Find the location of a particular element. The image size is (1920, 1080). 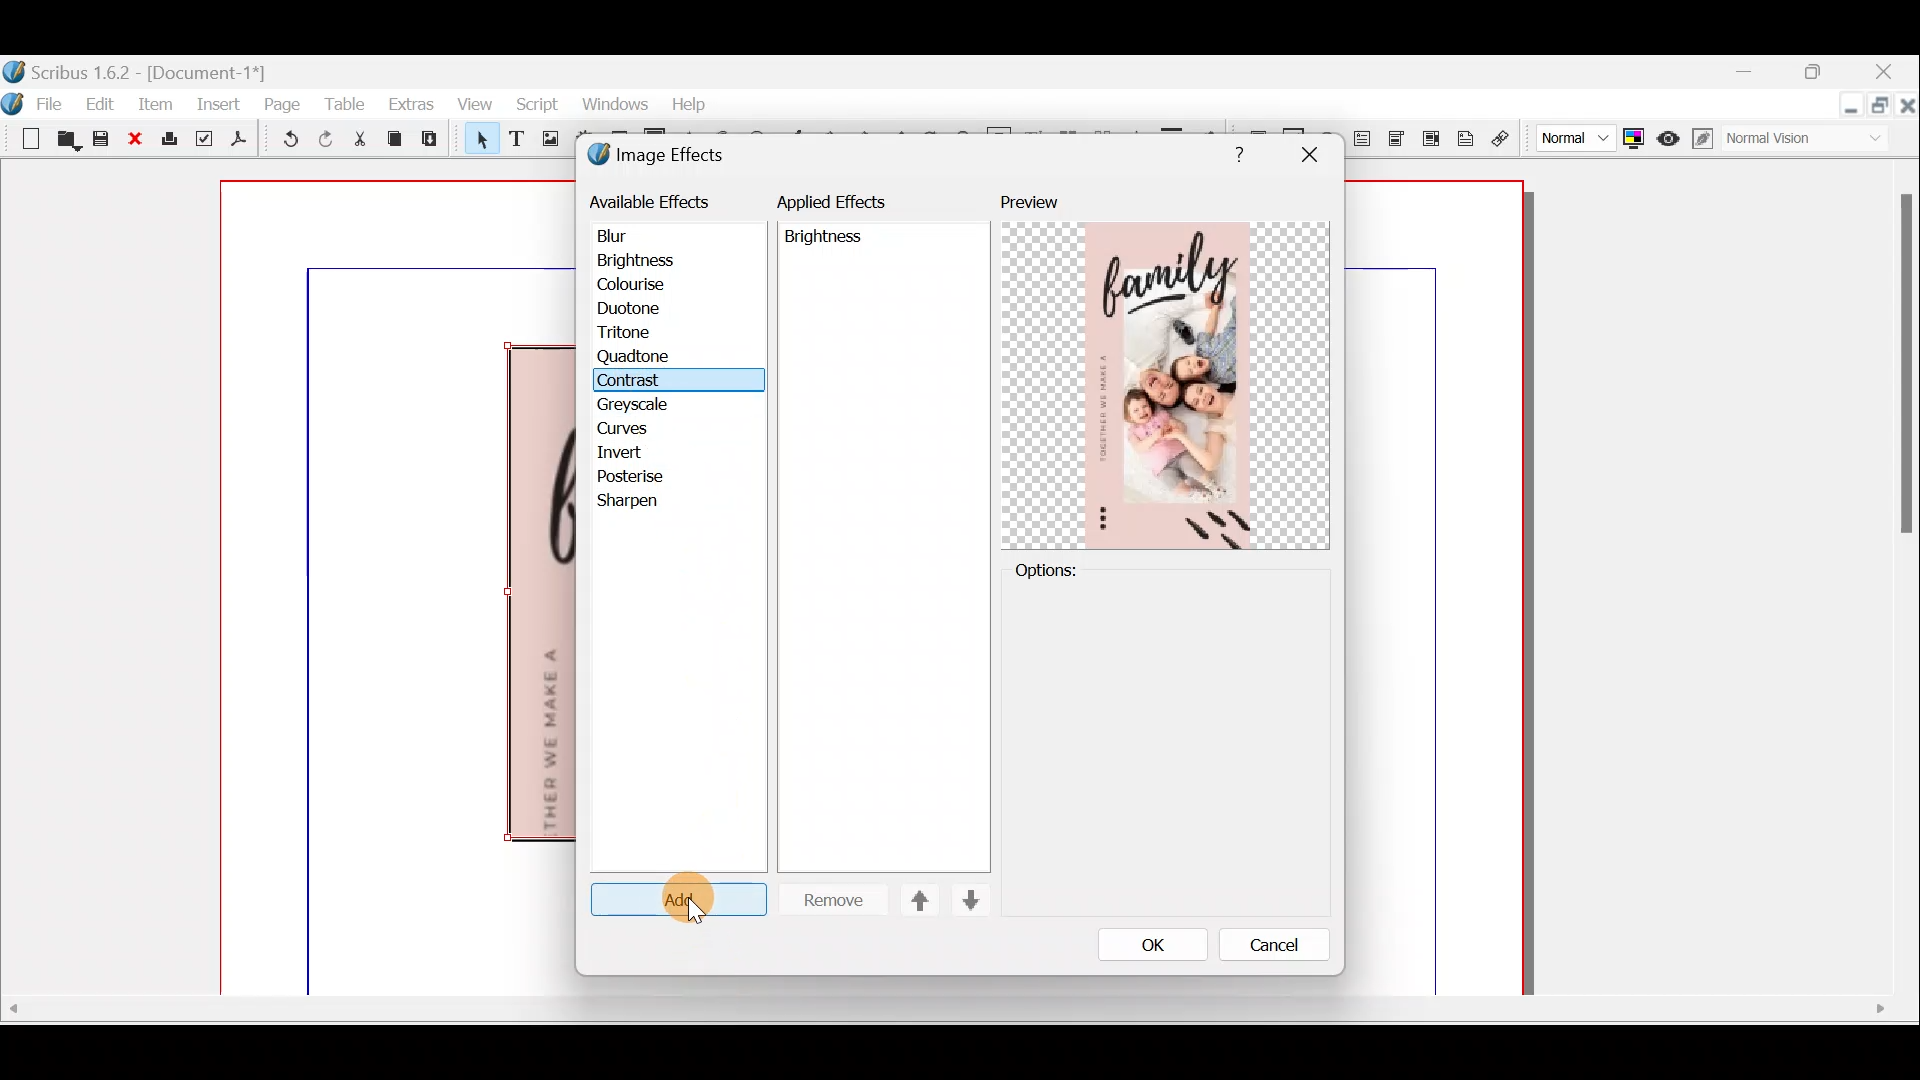

Open is located at coordinates (65, 142).